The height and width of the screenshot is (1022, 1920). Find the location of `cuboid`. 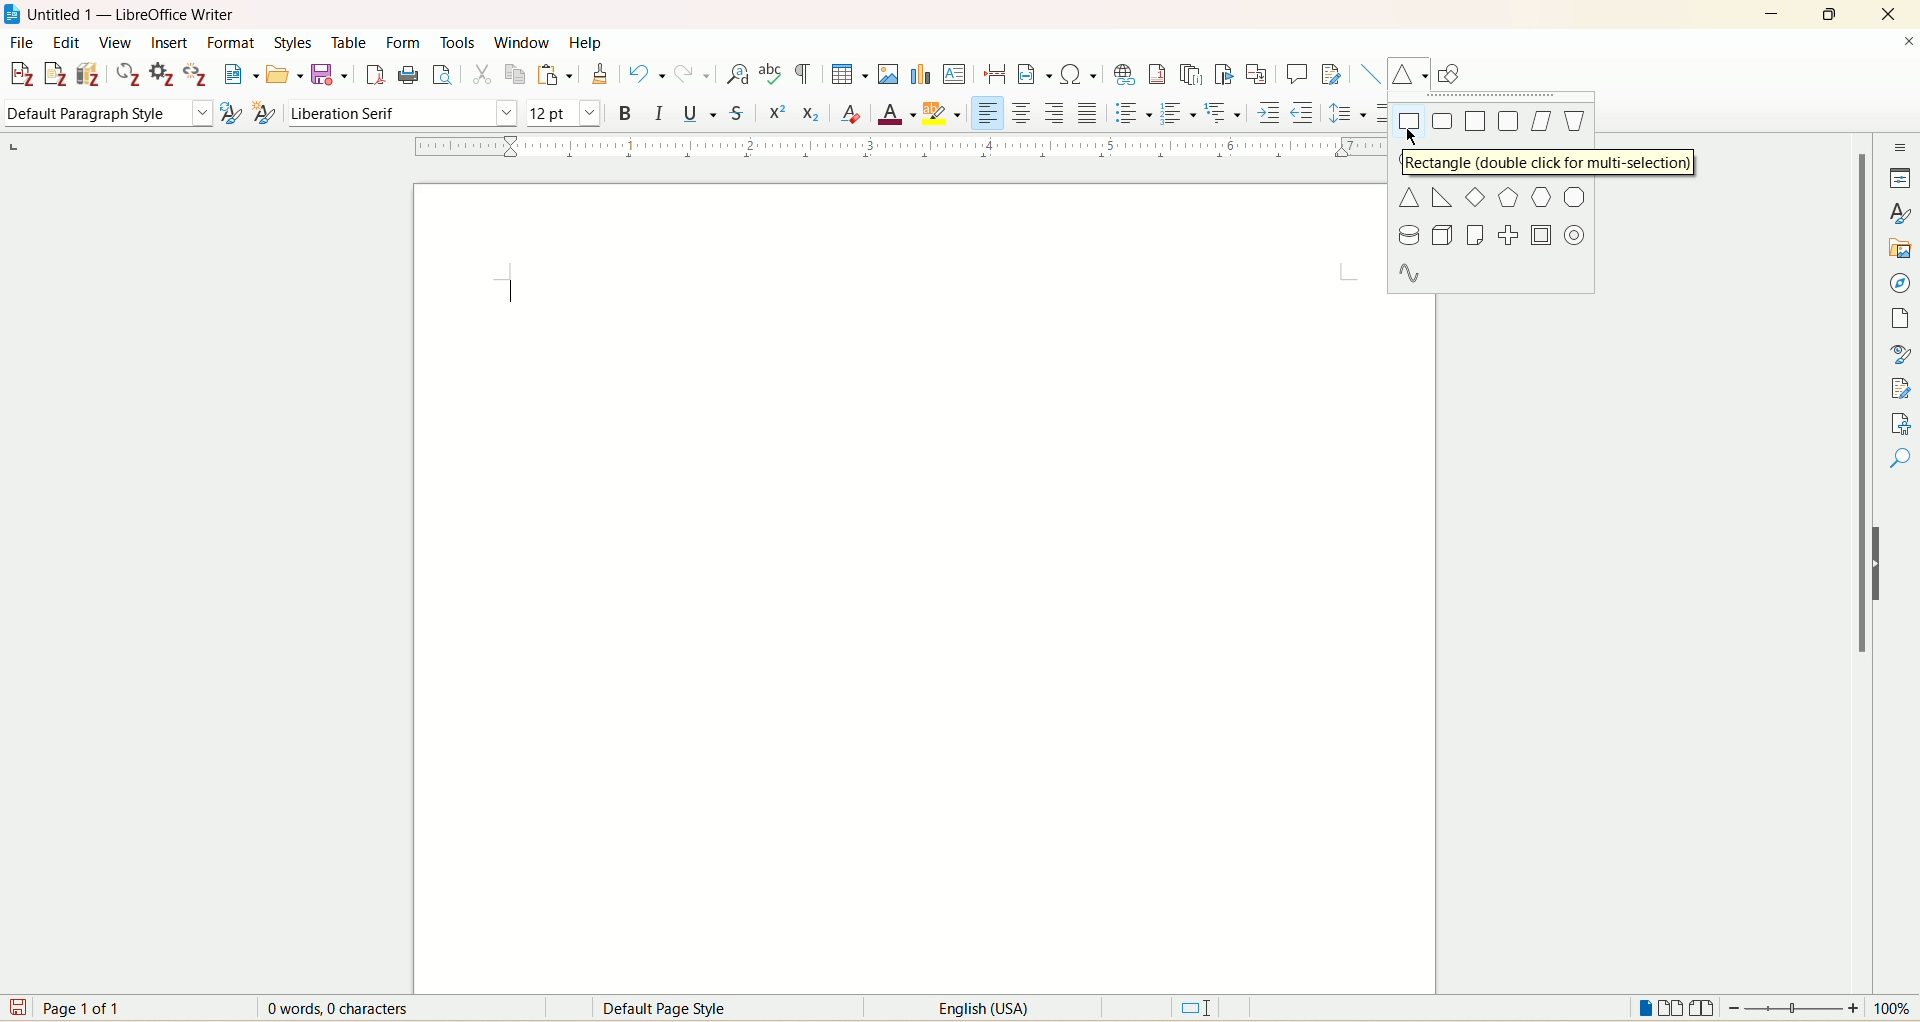

cuboid is located at coordinates (1443, 235).